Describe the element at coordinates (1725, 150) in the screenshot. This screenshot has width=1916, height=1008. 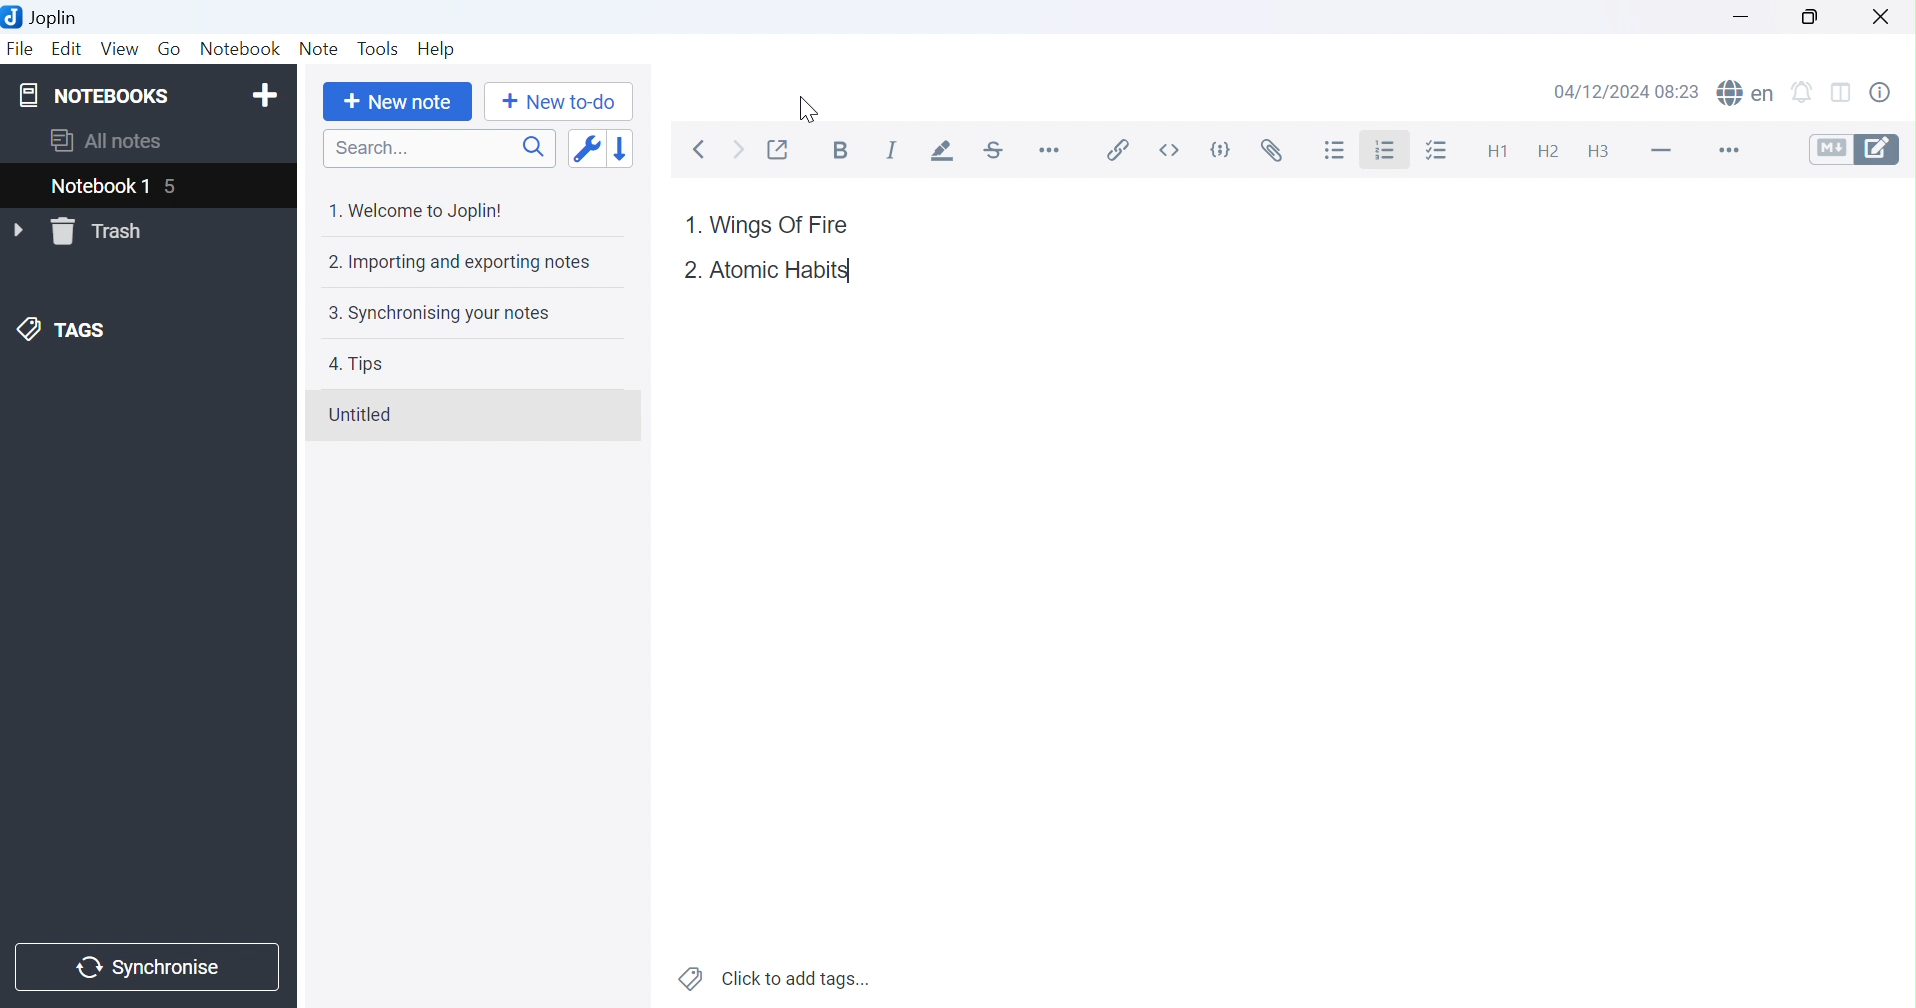
I see `More` at that location.